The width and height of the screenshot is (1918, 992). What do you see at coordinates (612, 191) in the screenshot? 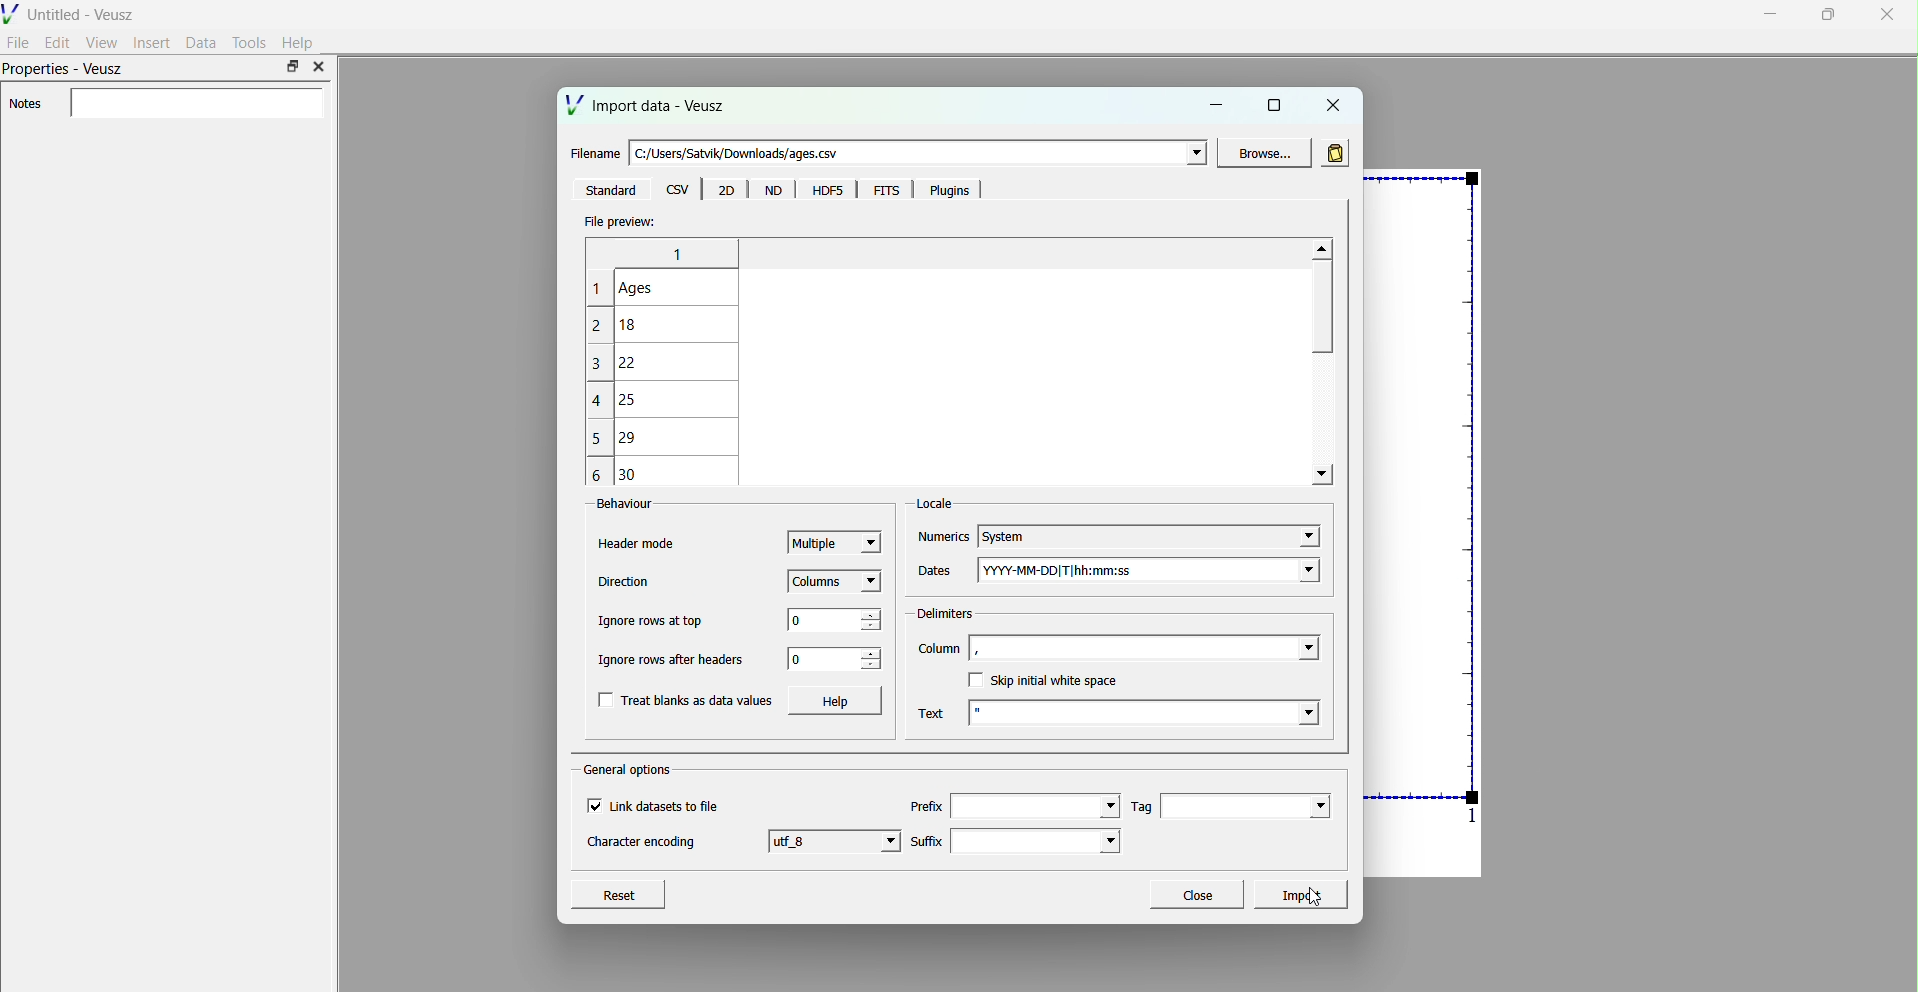
I see `‘Standard` at bounding box center [612, 191].